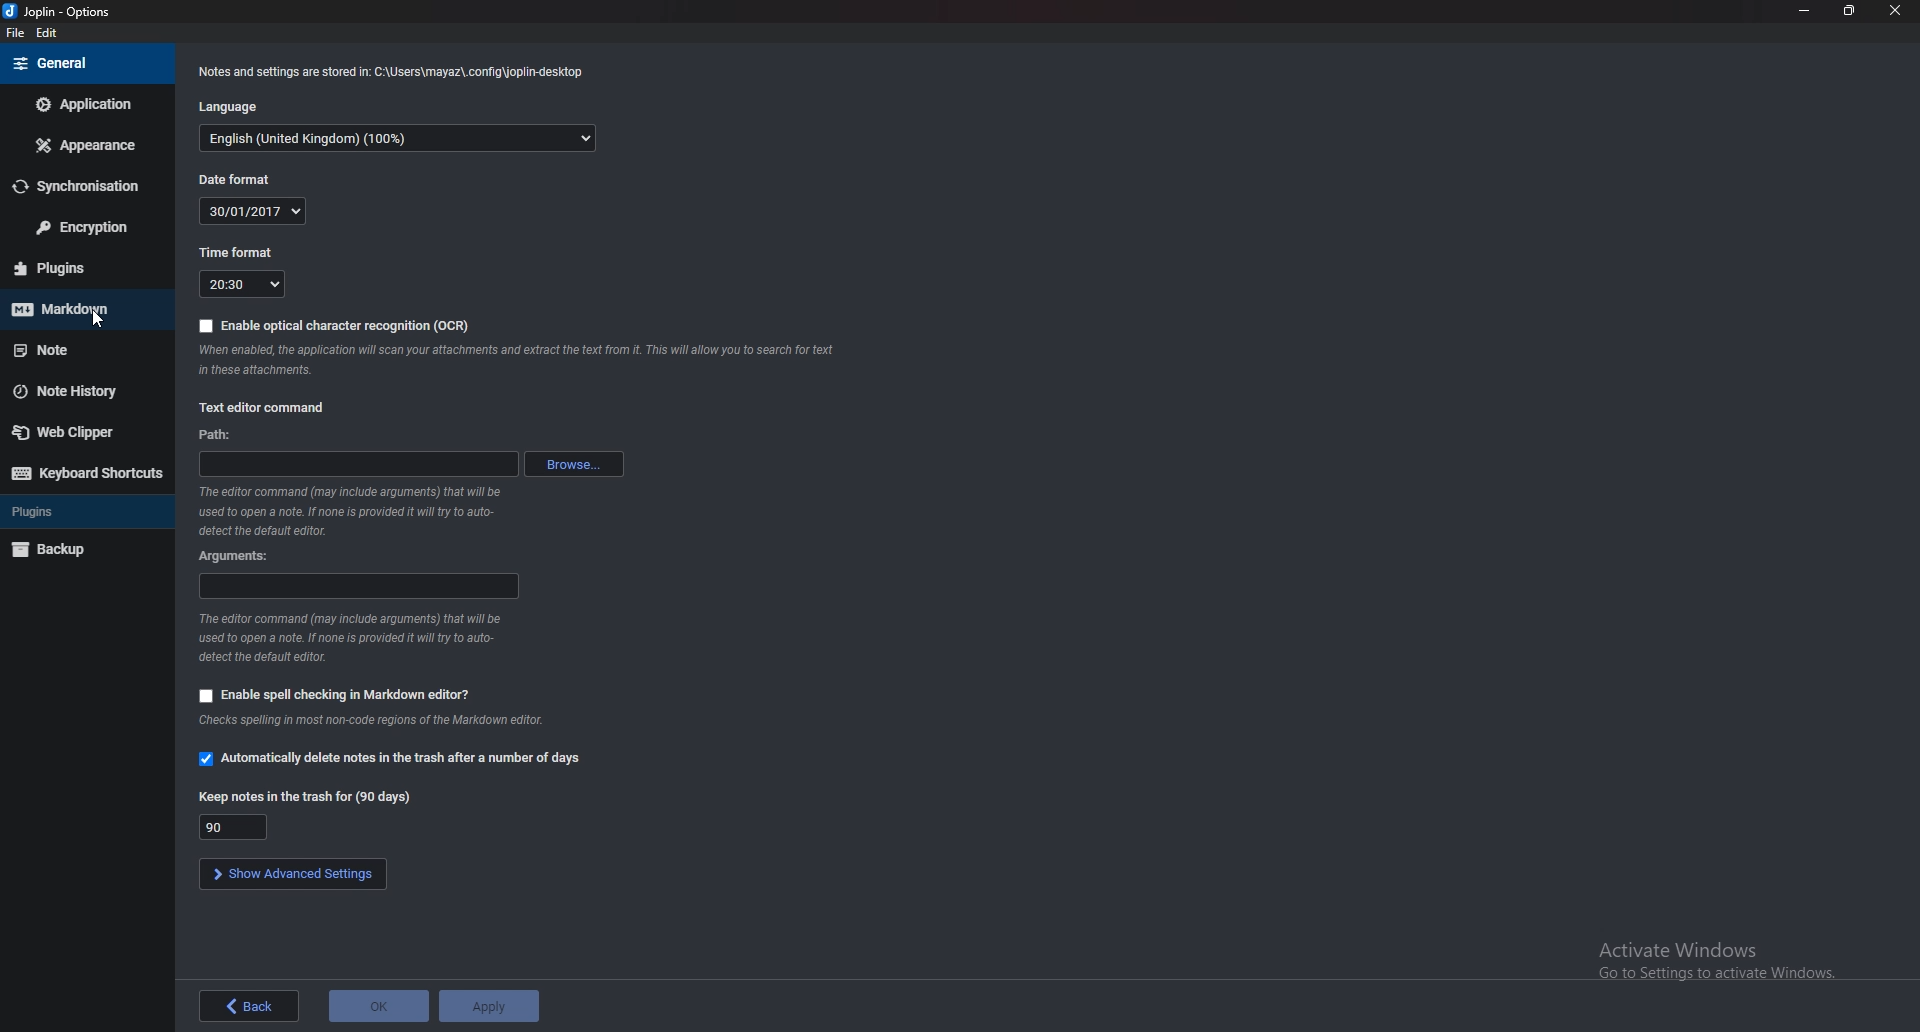 The image size is (1920, 1032). I want to click on Activate Windows
Go to Settings to activate Windows., so click(1709, 955).